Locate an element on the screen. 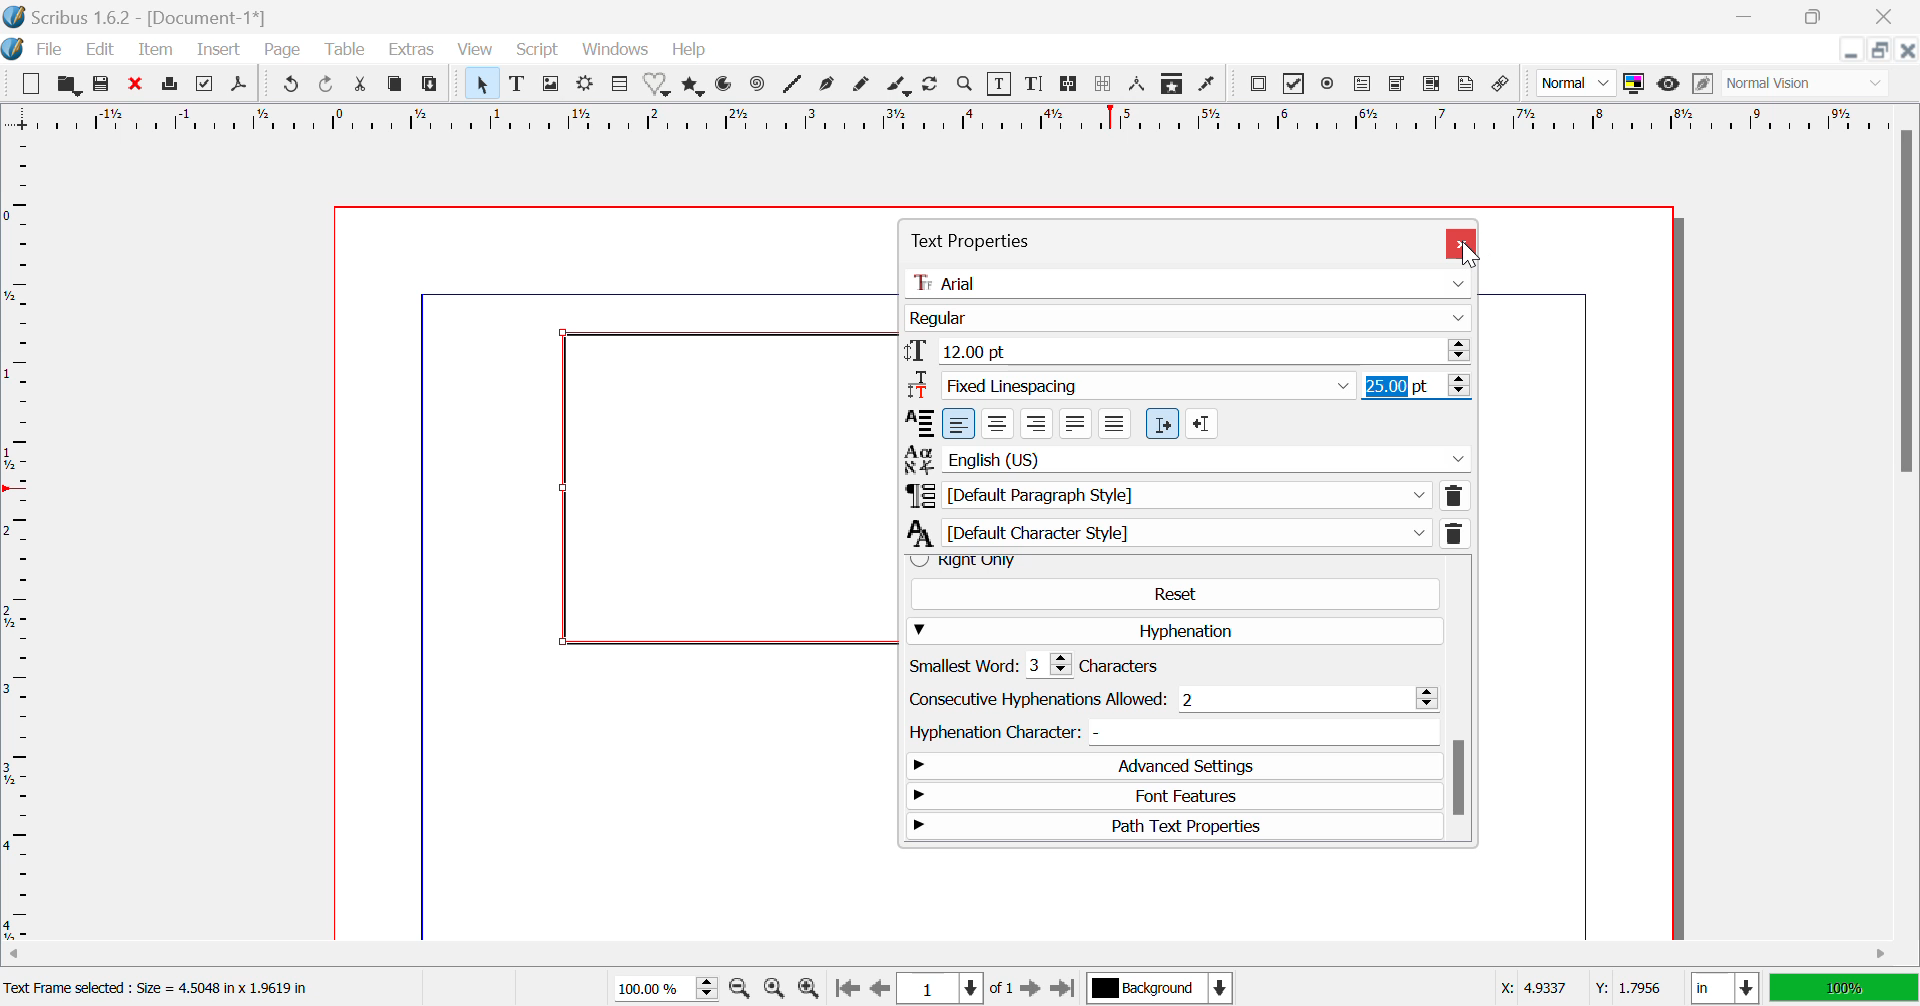 The image size is (1920, 1006). Previous Page is located at coordinates (878, 989).